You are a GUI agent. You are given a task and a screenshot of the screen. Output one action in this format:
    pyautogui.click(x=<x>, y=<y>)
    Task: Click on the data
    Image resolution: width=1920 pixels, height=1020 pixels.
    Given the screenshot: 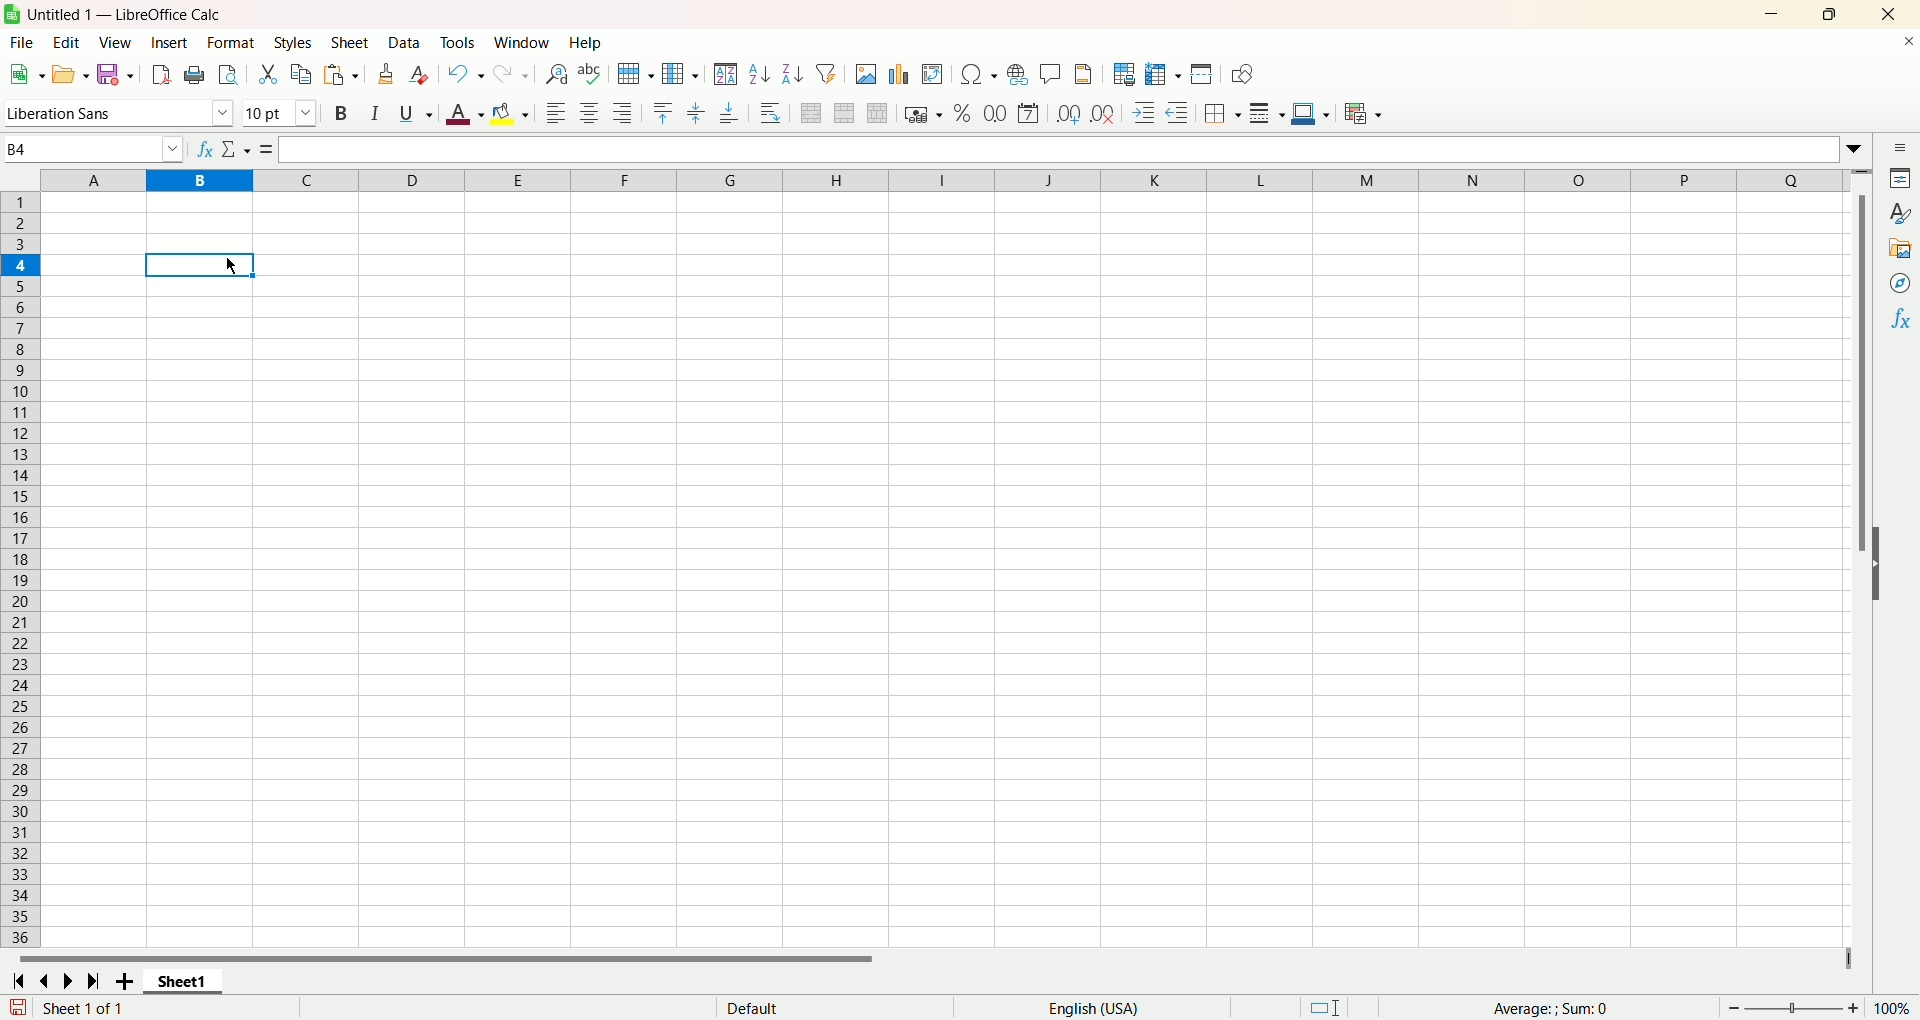 What is the action you would take?
    pyautogui.click(x=407, y=43)
    